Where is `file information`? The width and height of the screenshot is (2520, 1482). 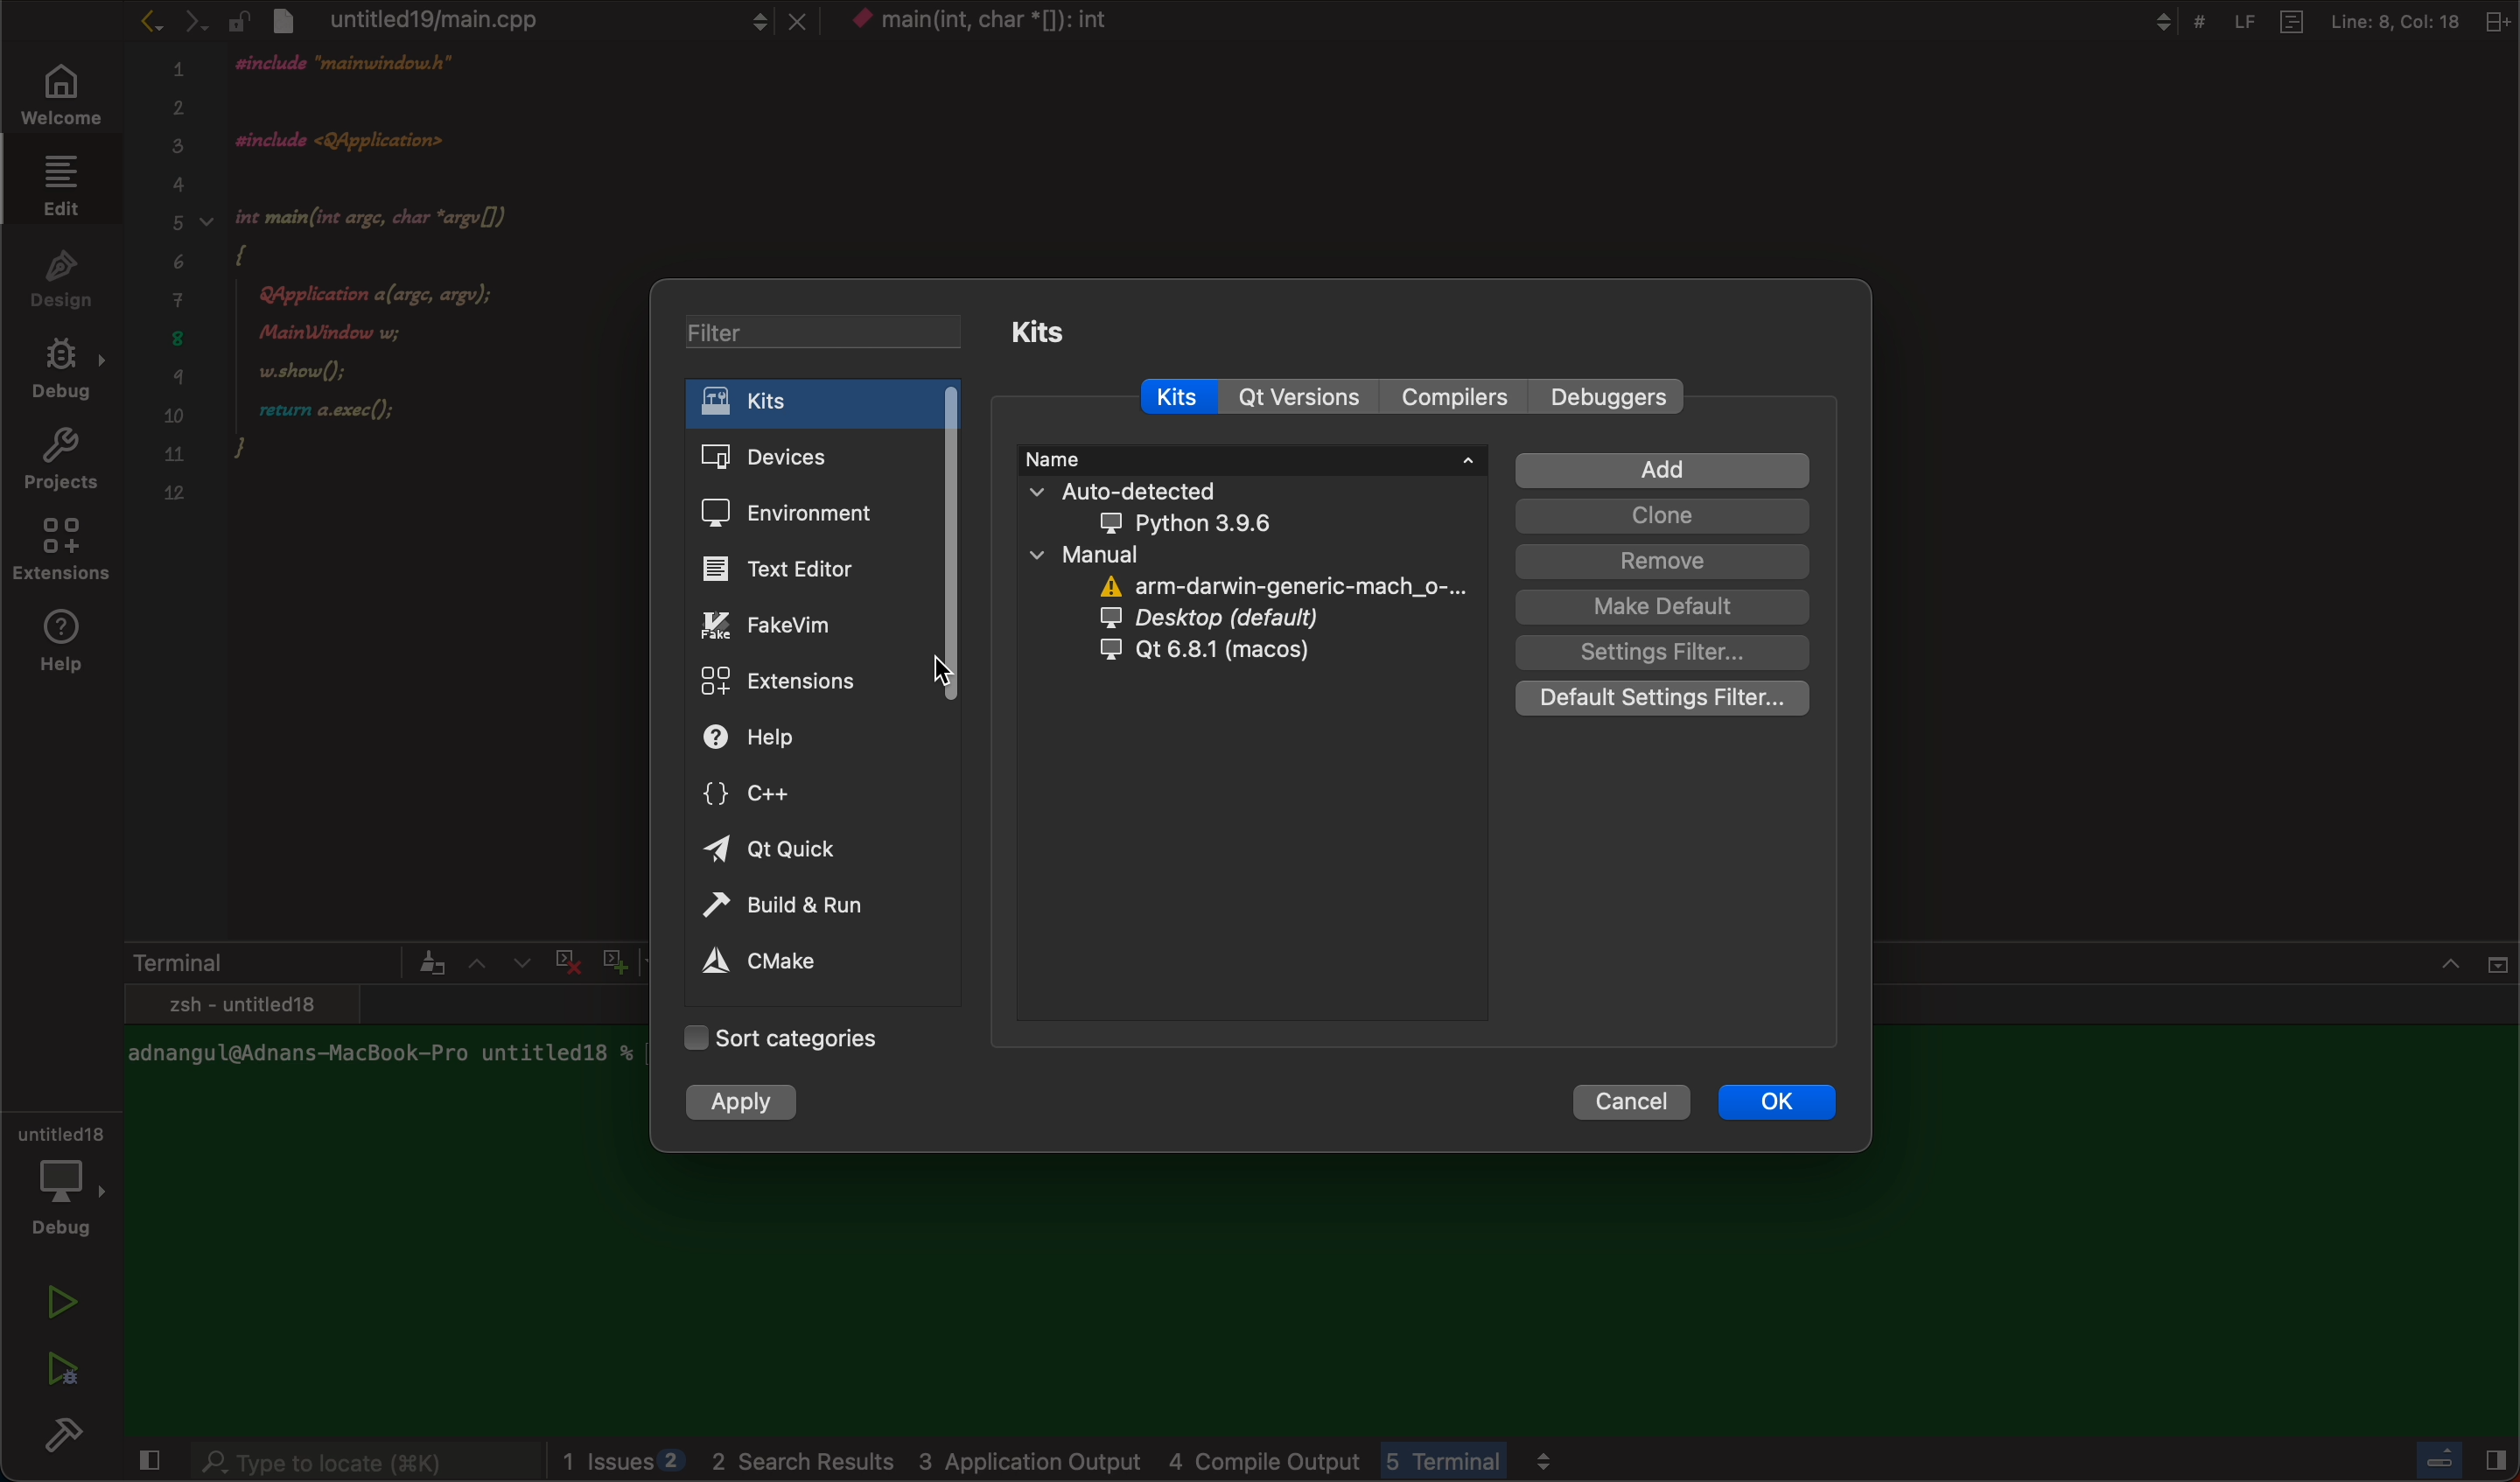 file information is located at coordinates (2315, 21).